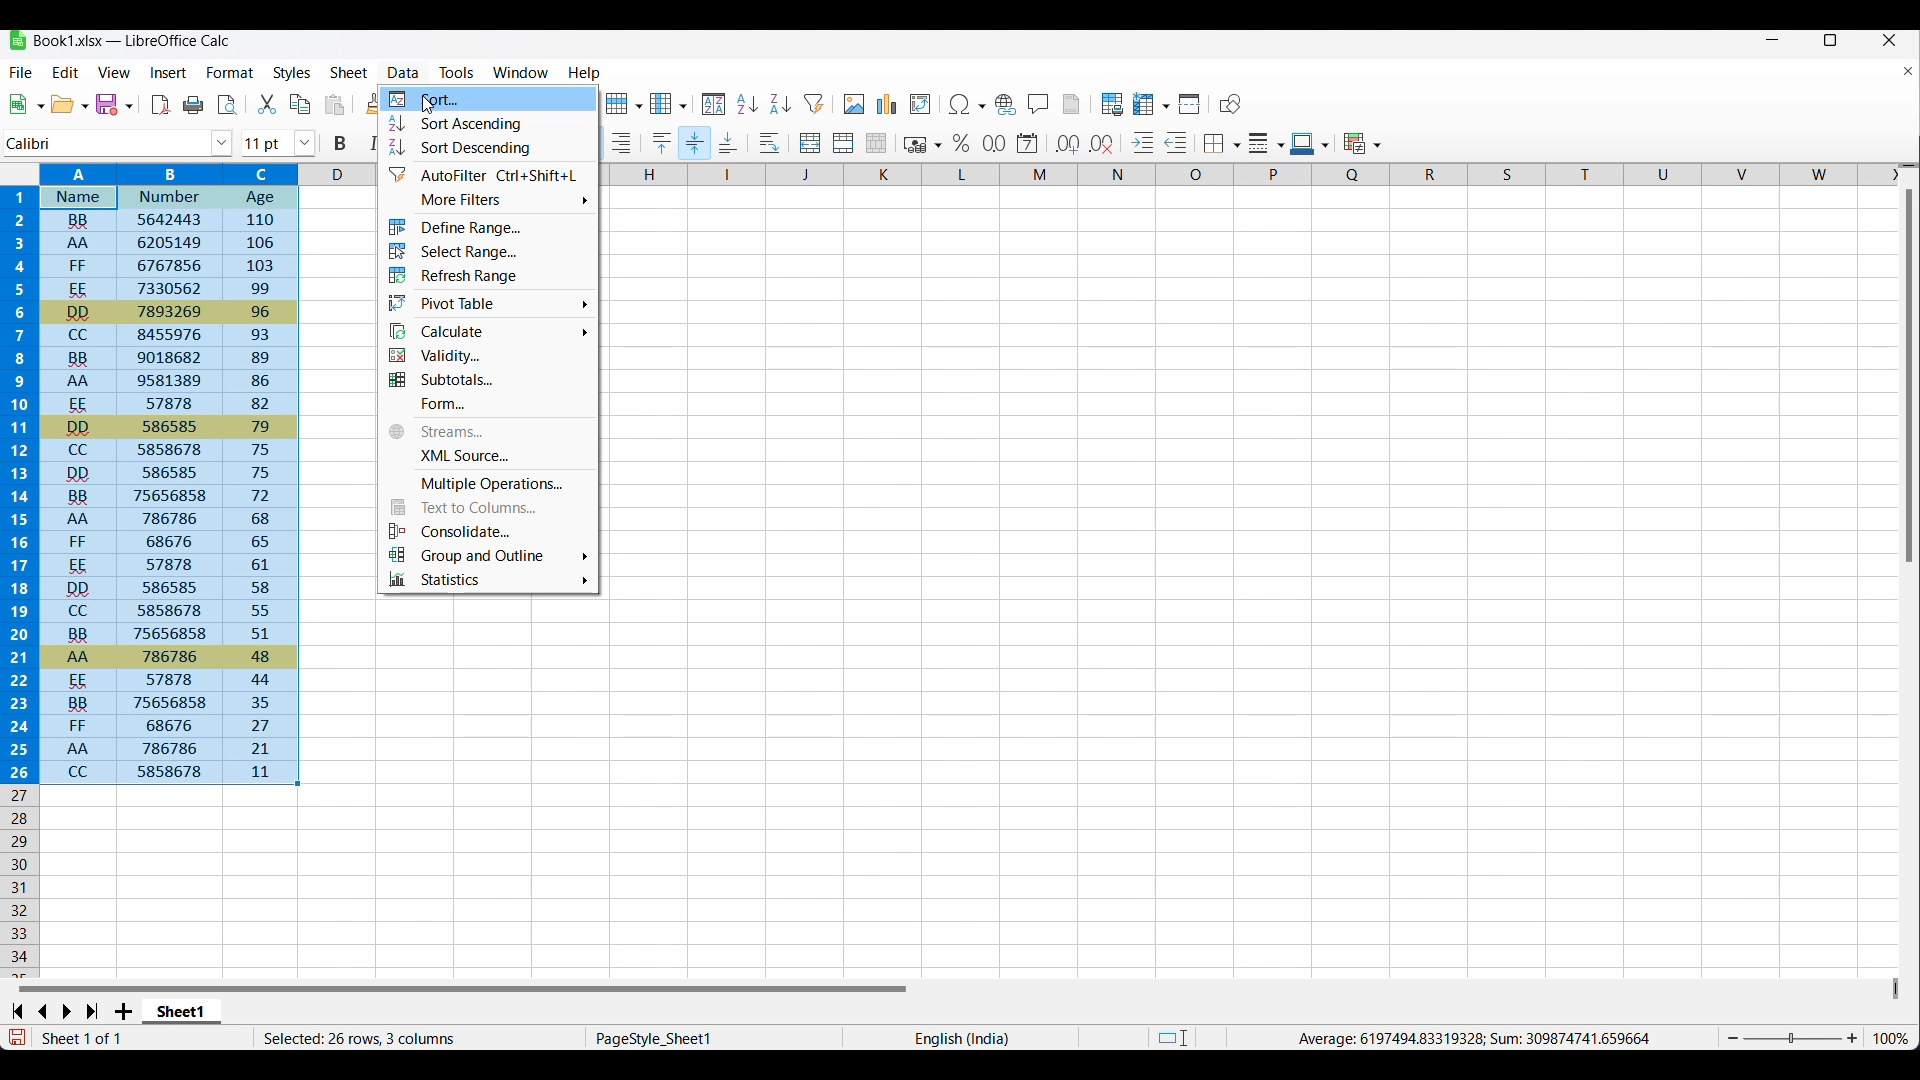 The image size is (1920, 1080). What do you see at coordinates (1039, 103) in the screenshot?
I see `Insert comment` at bounding box center [1039, 103].